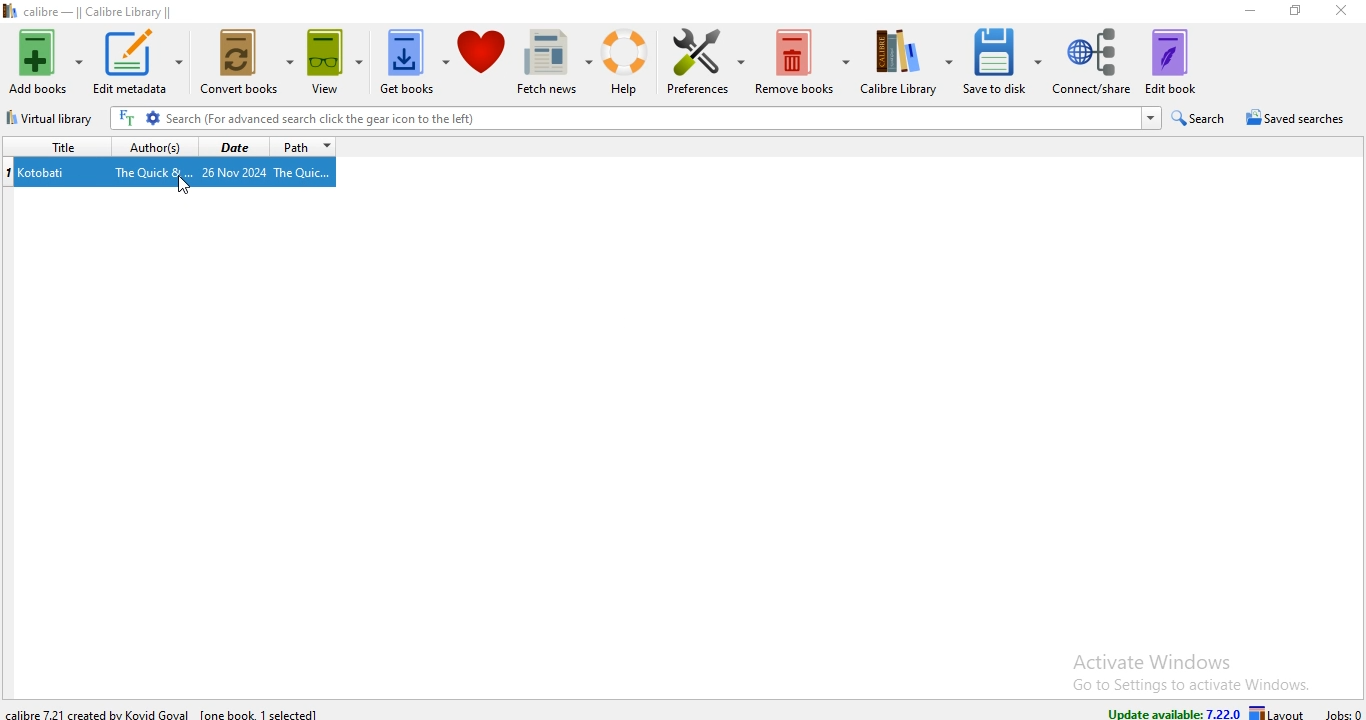  I want to click on calibre - || Calibre Library ||, so click(97, 10).